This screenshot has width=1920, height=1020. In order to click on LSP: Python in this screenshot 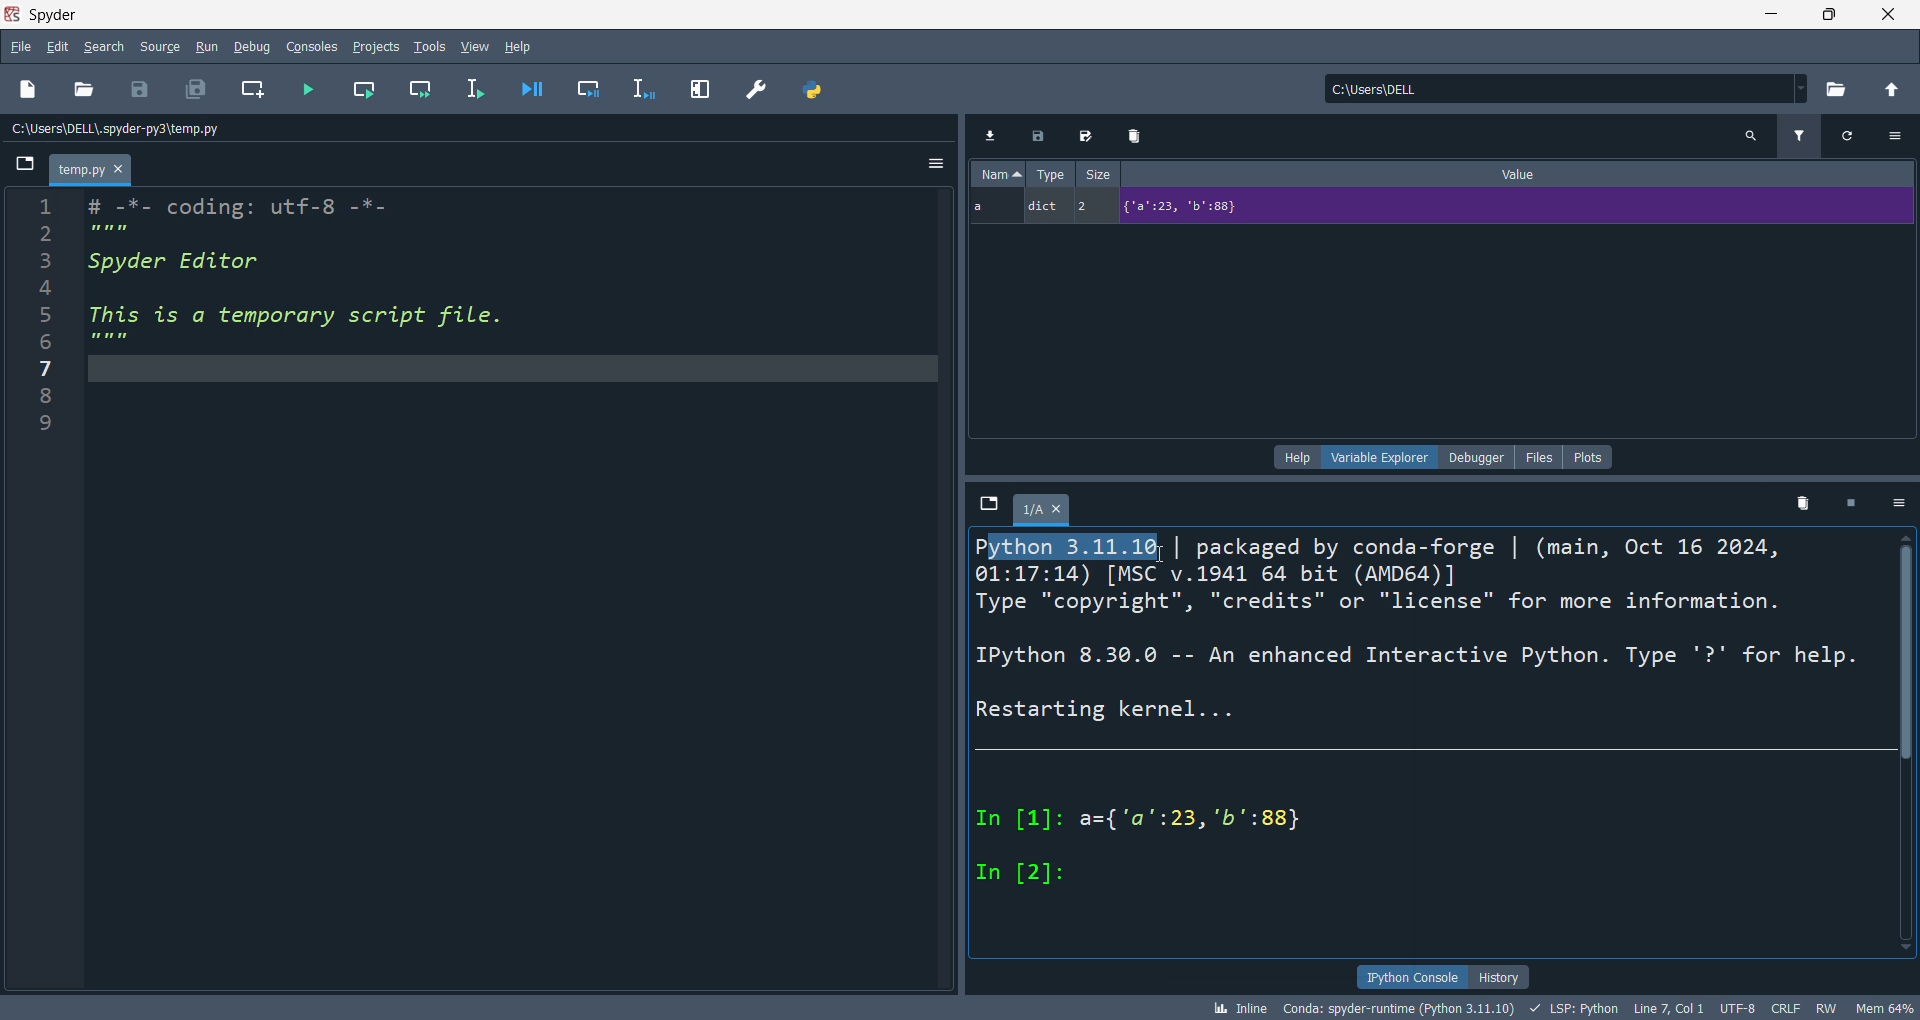, I will do `click(1572, 1008)`.